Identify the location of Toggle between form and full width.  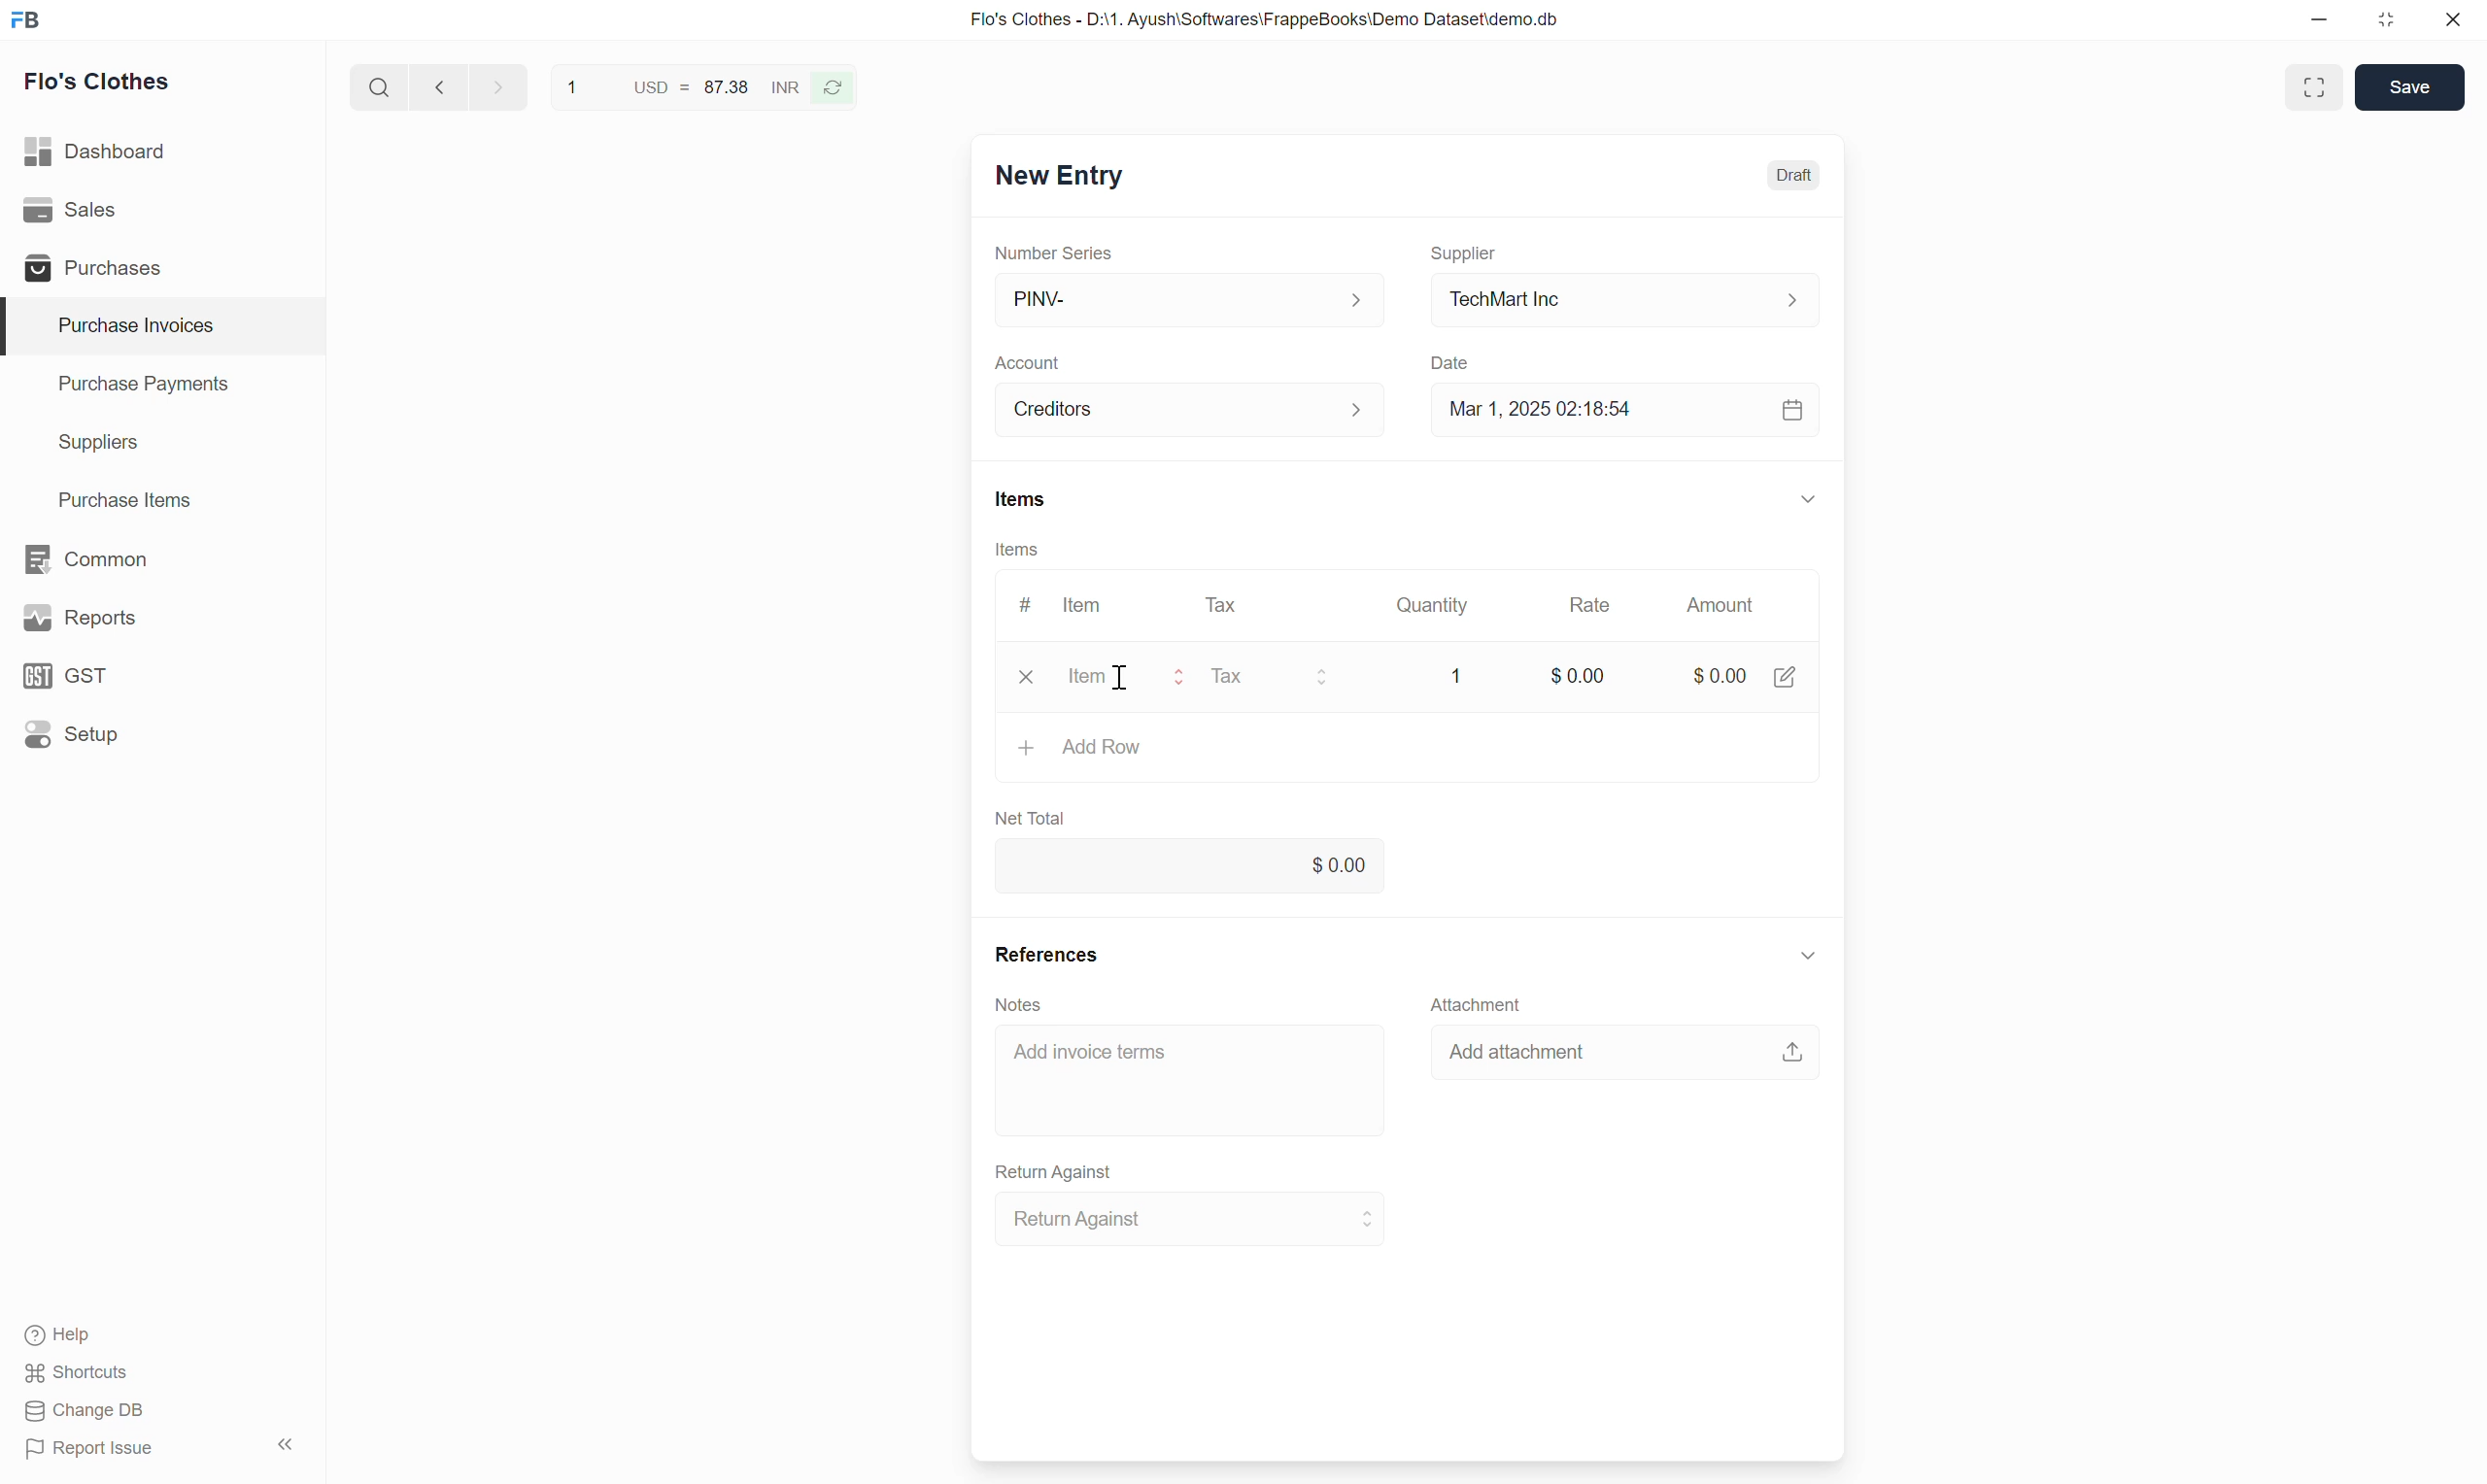
(2313, 87).